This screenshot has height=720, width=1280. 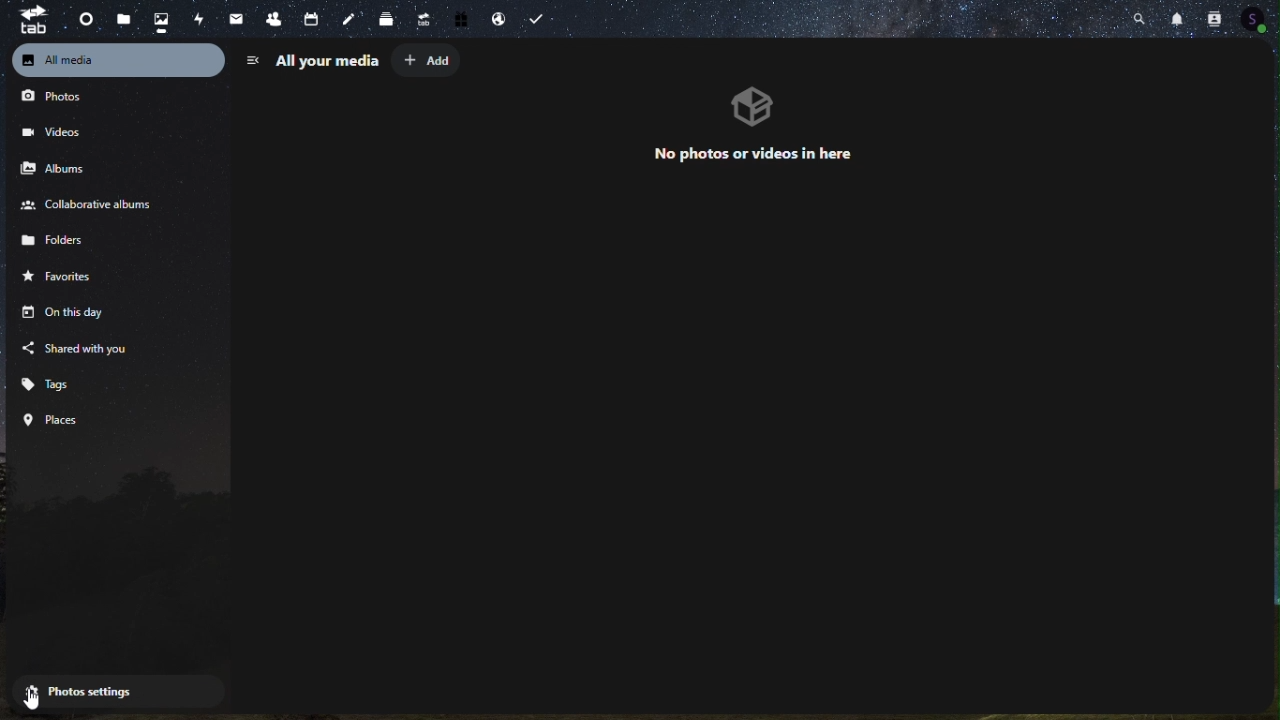 What do you see at coordinates (34, 695) in the screenshot?
I see `cursor` at bounding box center [34, 695].